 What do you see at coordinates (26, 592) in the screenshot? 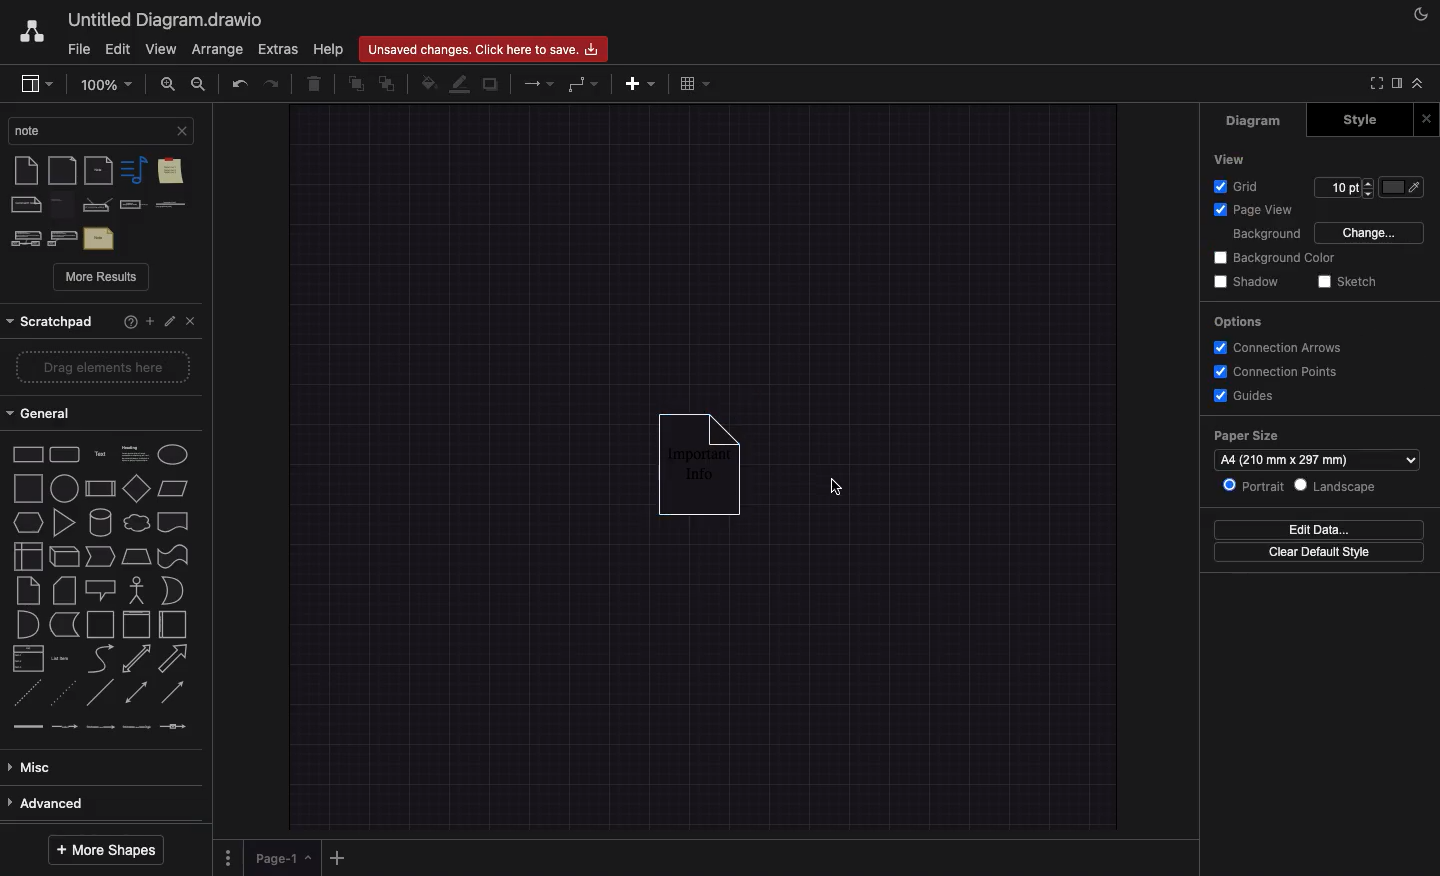
I see `note` at bounding box center [26, 592].